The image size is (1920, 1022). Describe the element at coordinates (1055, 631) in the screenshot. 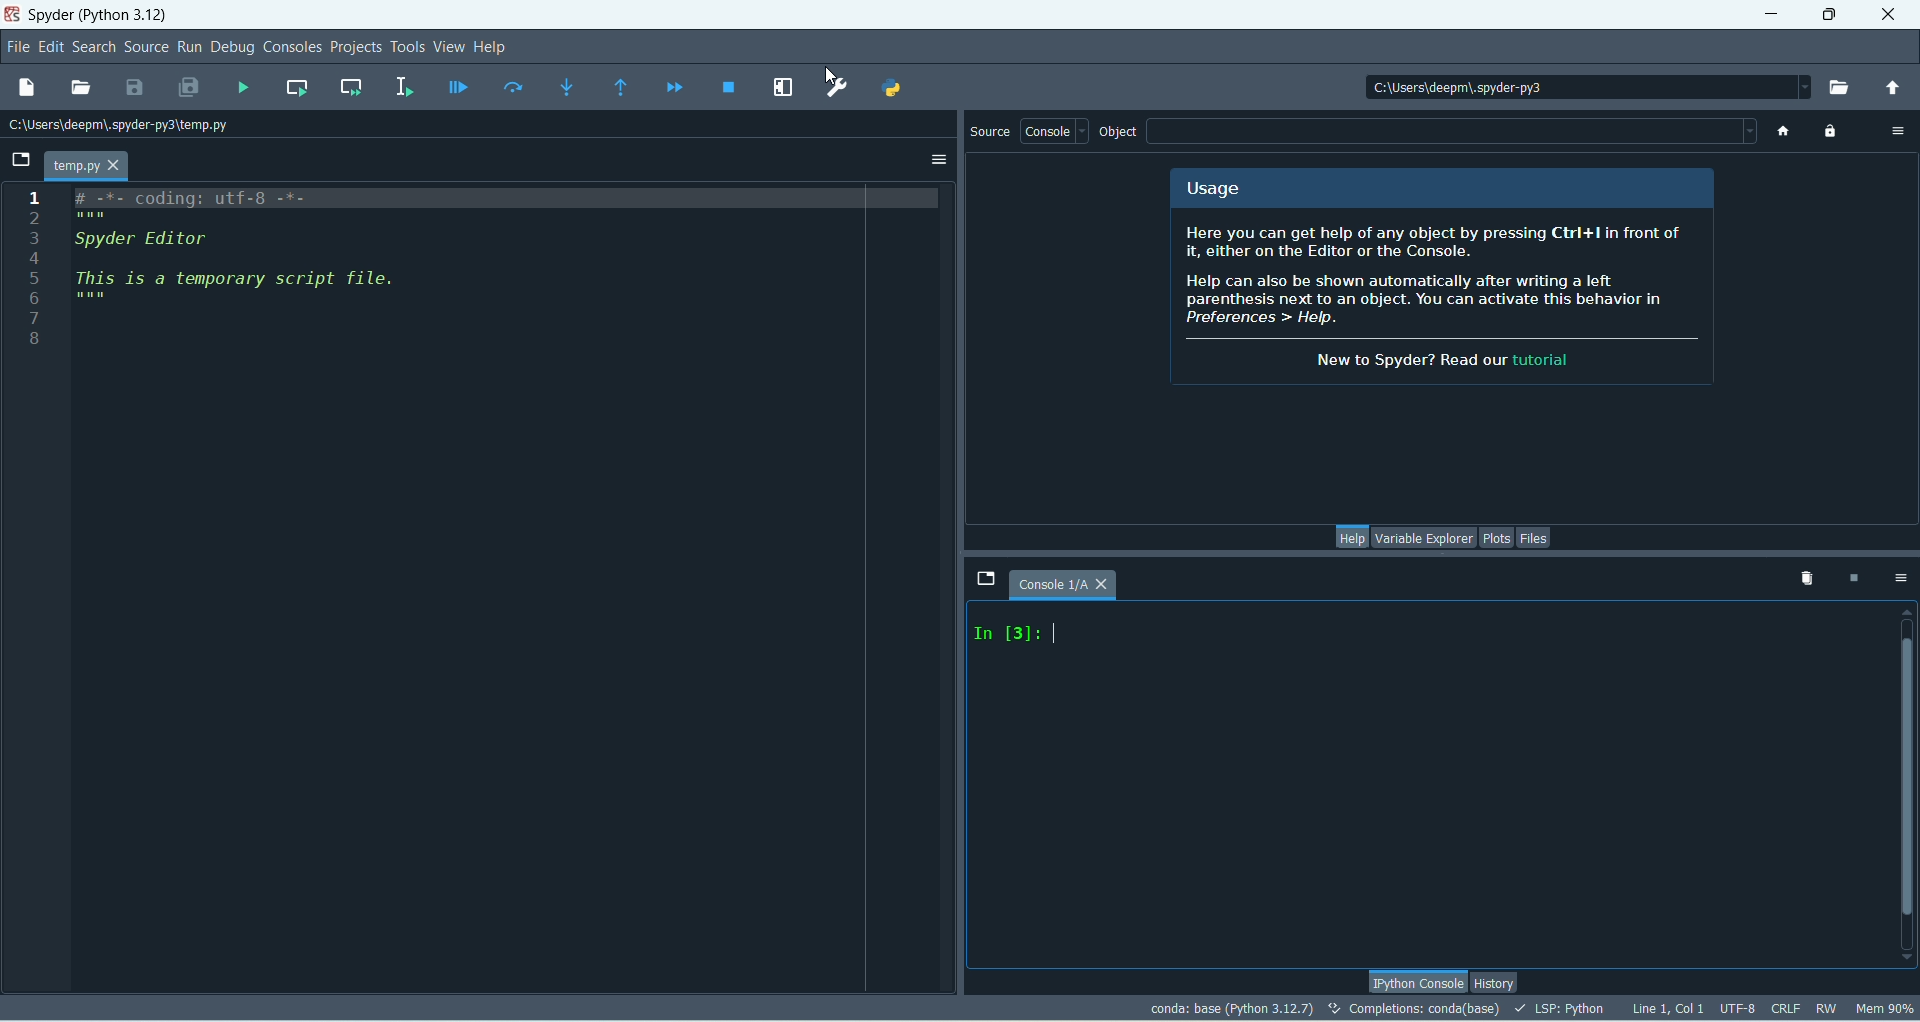

I see `cursor` at that location.